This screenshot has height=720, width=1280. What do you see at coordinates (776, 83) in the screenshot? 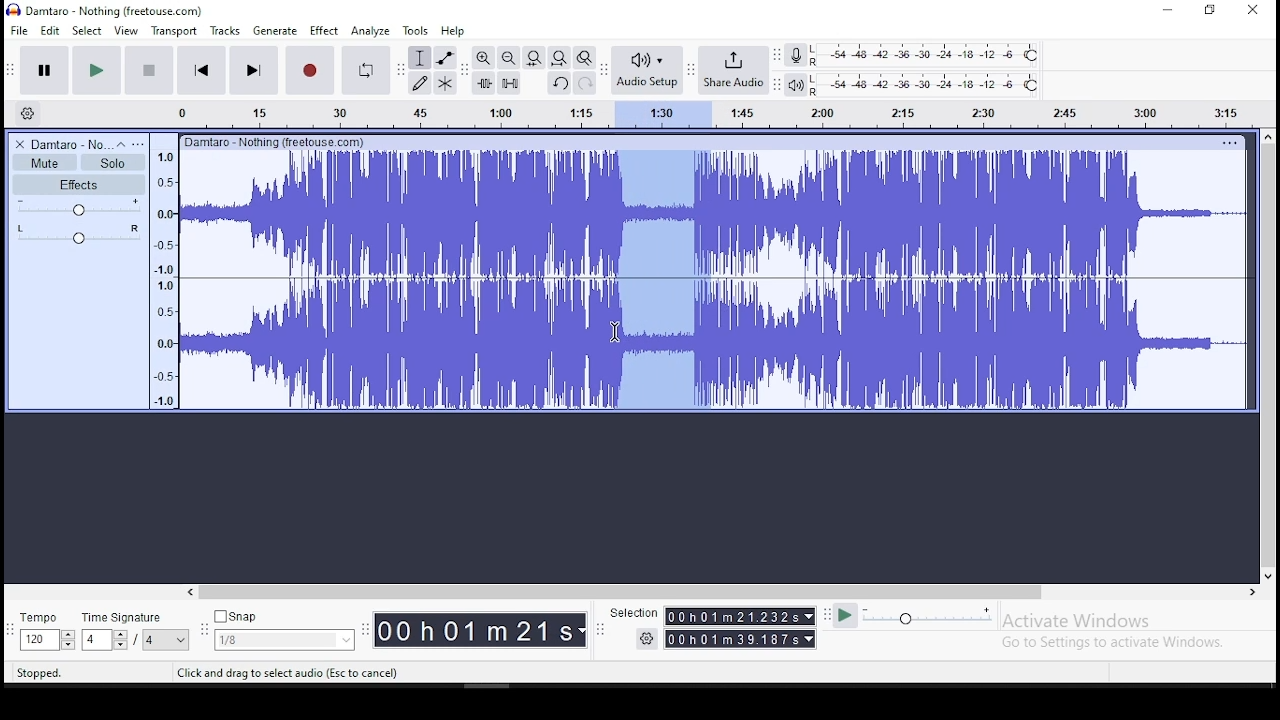
I see `` at bounding box center [776, 83].